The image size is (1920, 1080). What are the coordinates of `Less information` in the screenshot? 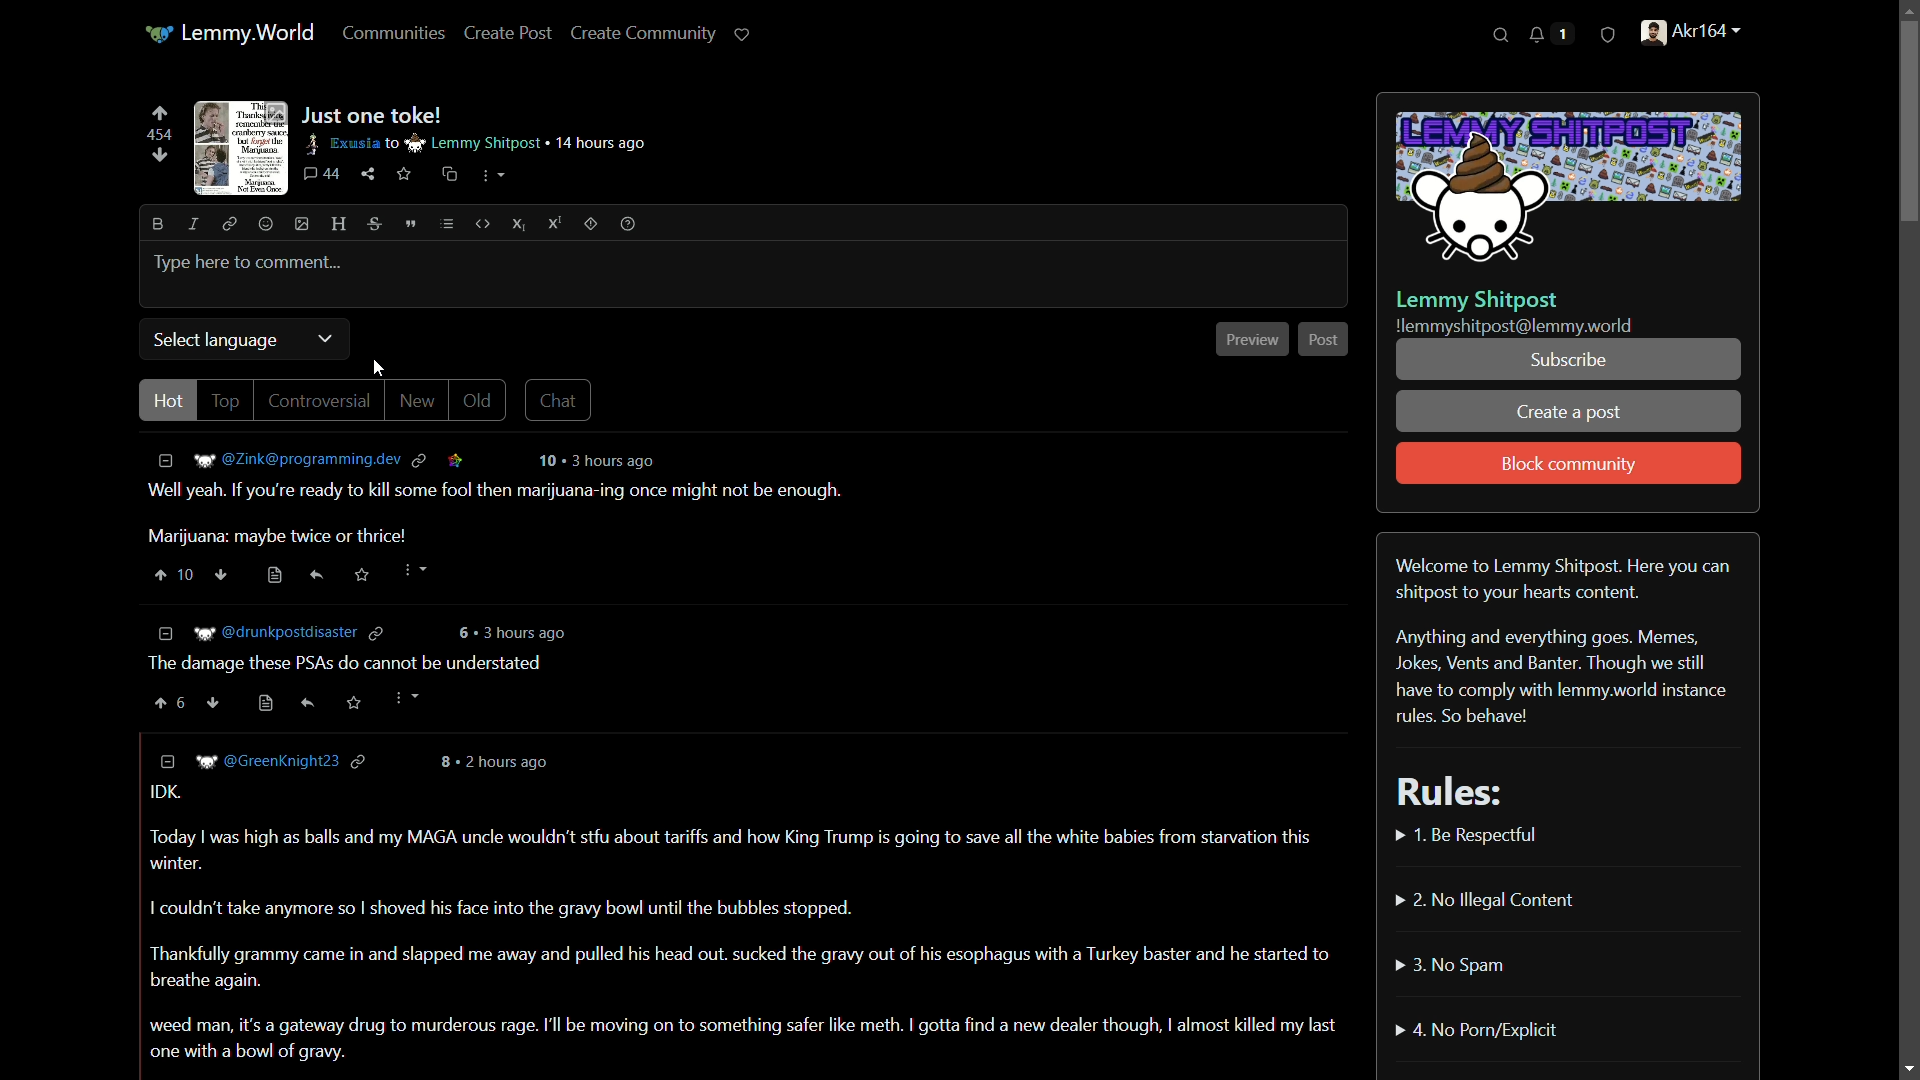 It's located at (165, 634).